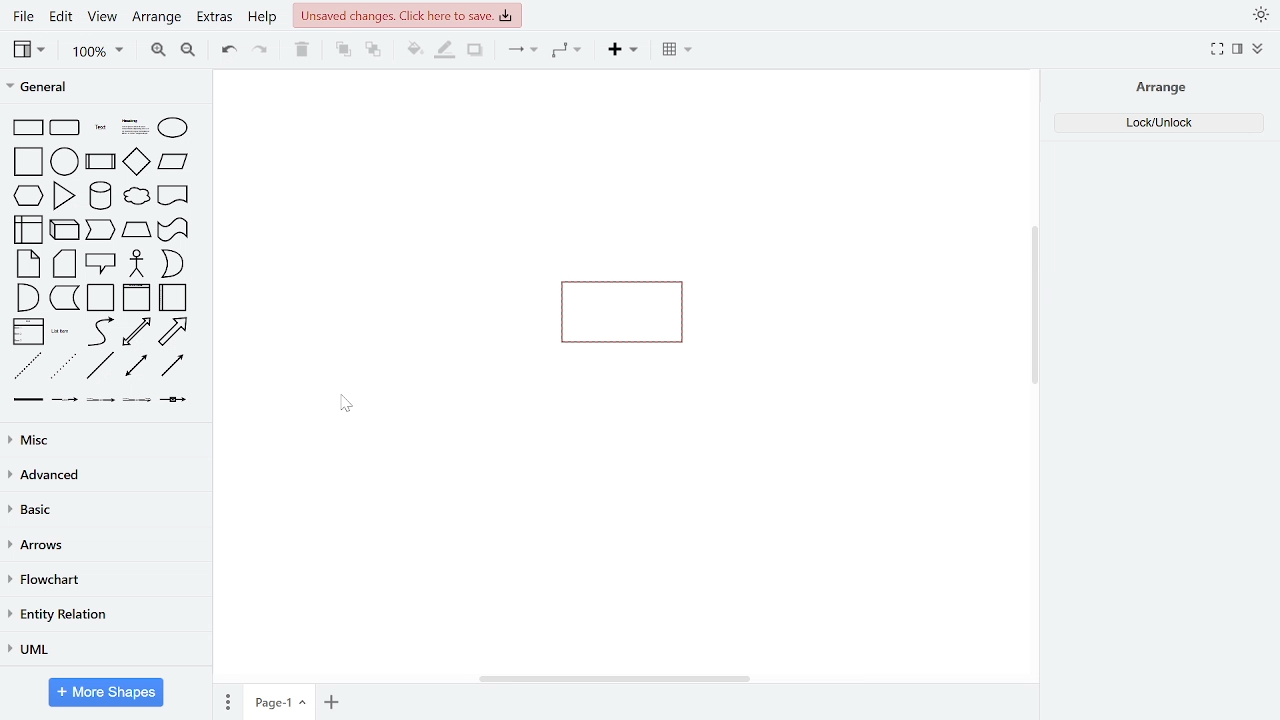 The height and width of the screenshot is (720, 1280). I want to click on cloud, so click(135, 196).